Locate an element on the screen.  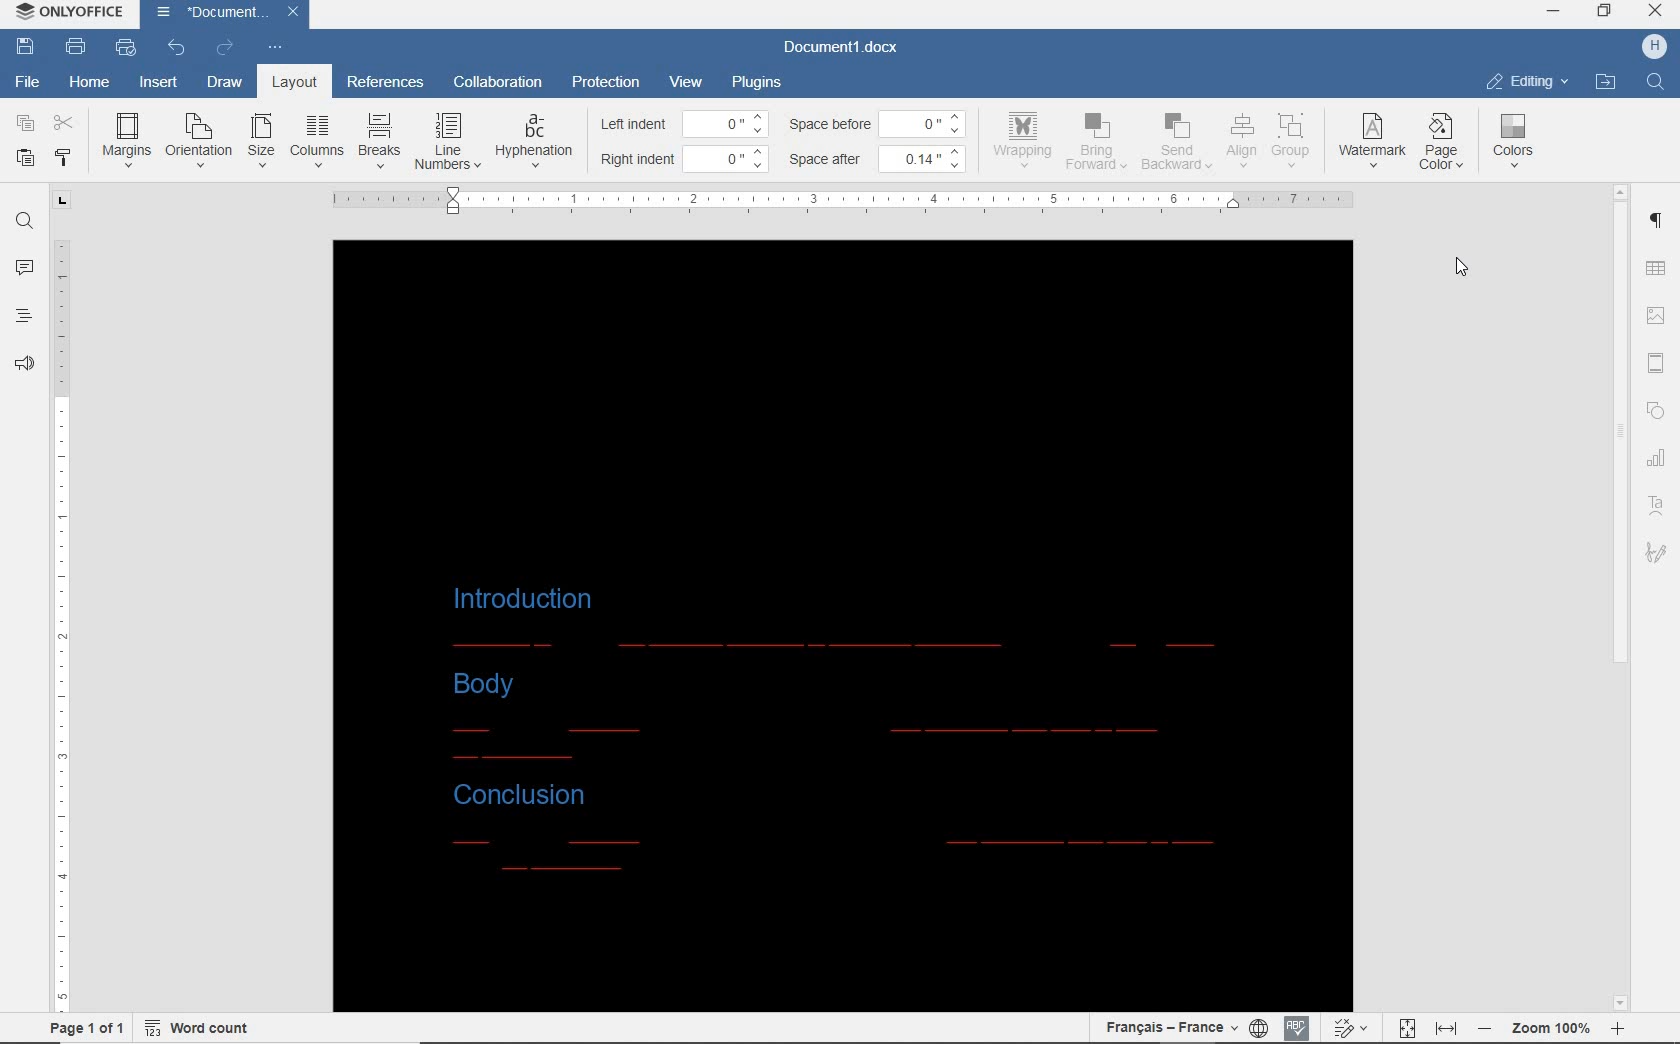
copy style is located at coordinates (64, 157).